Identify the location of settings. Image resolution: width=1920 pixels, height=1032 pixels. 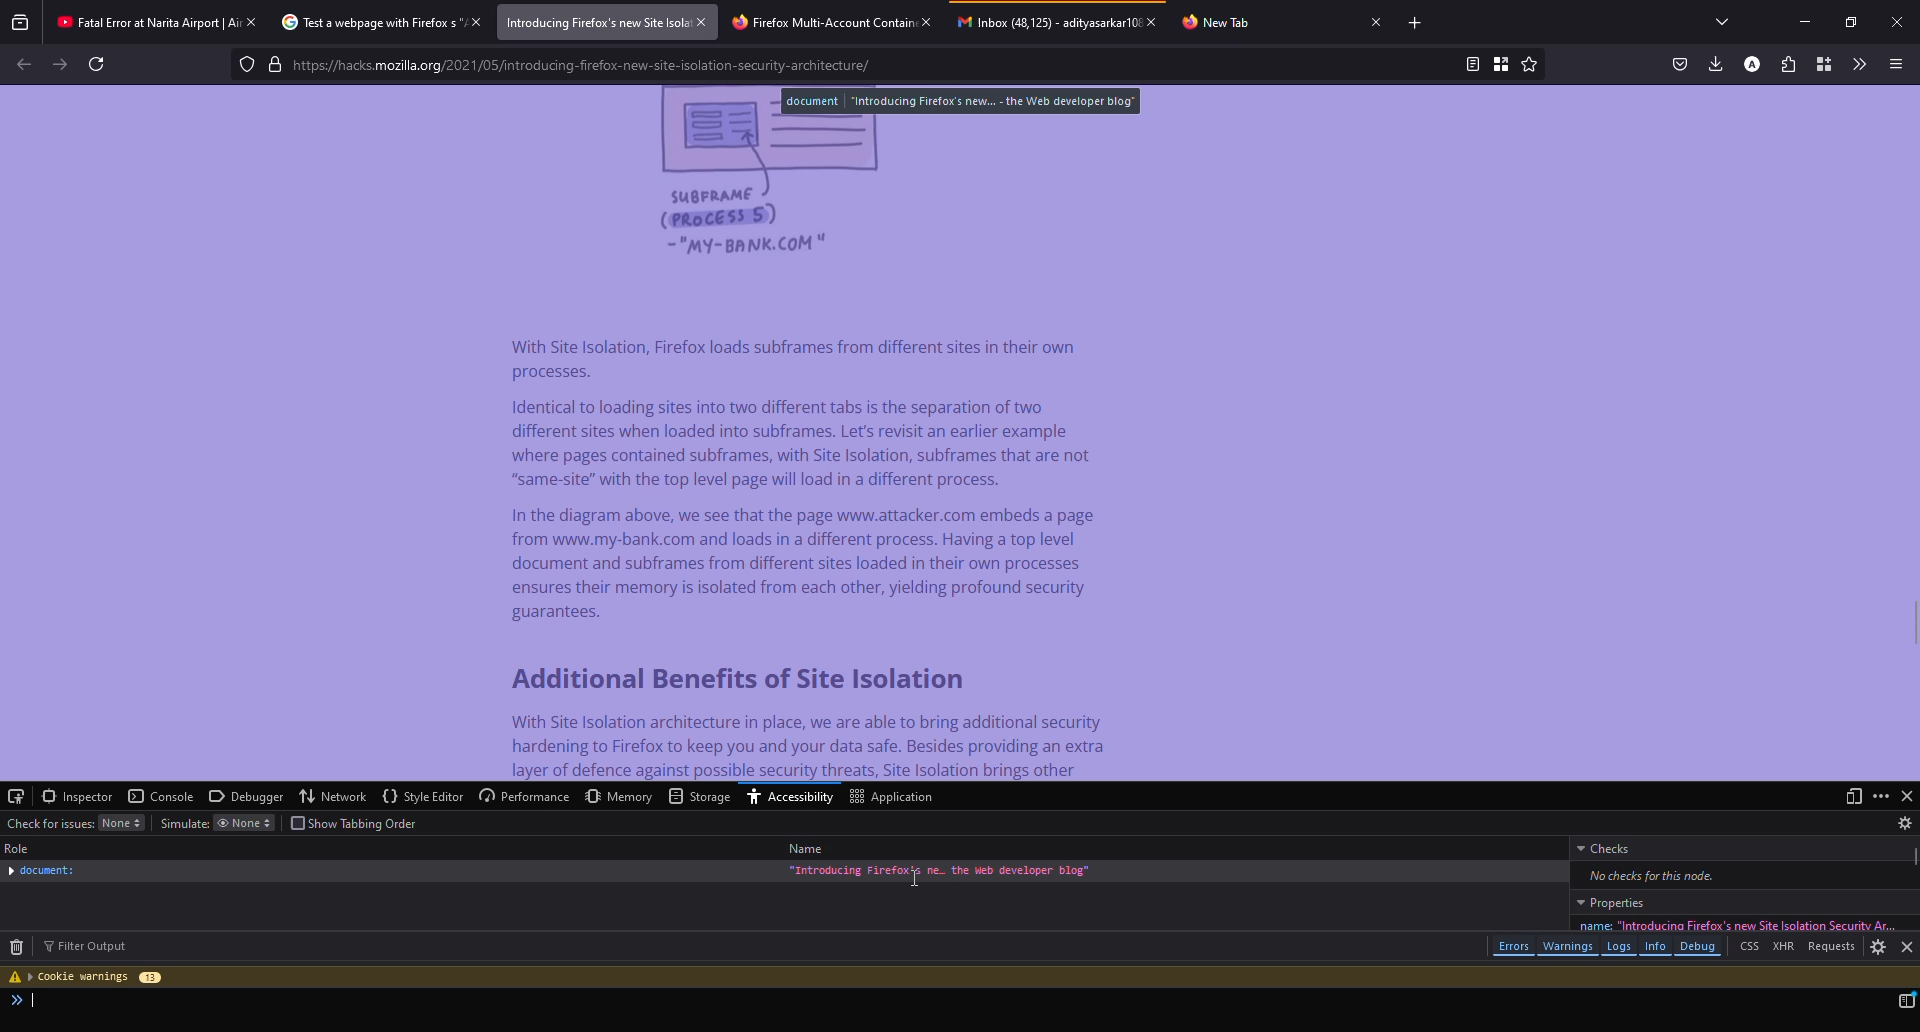
(1905, 823).